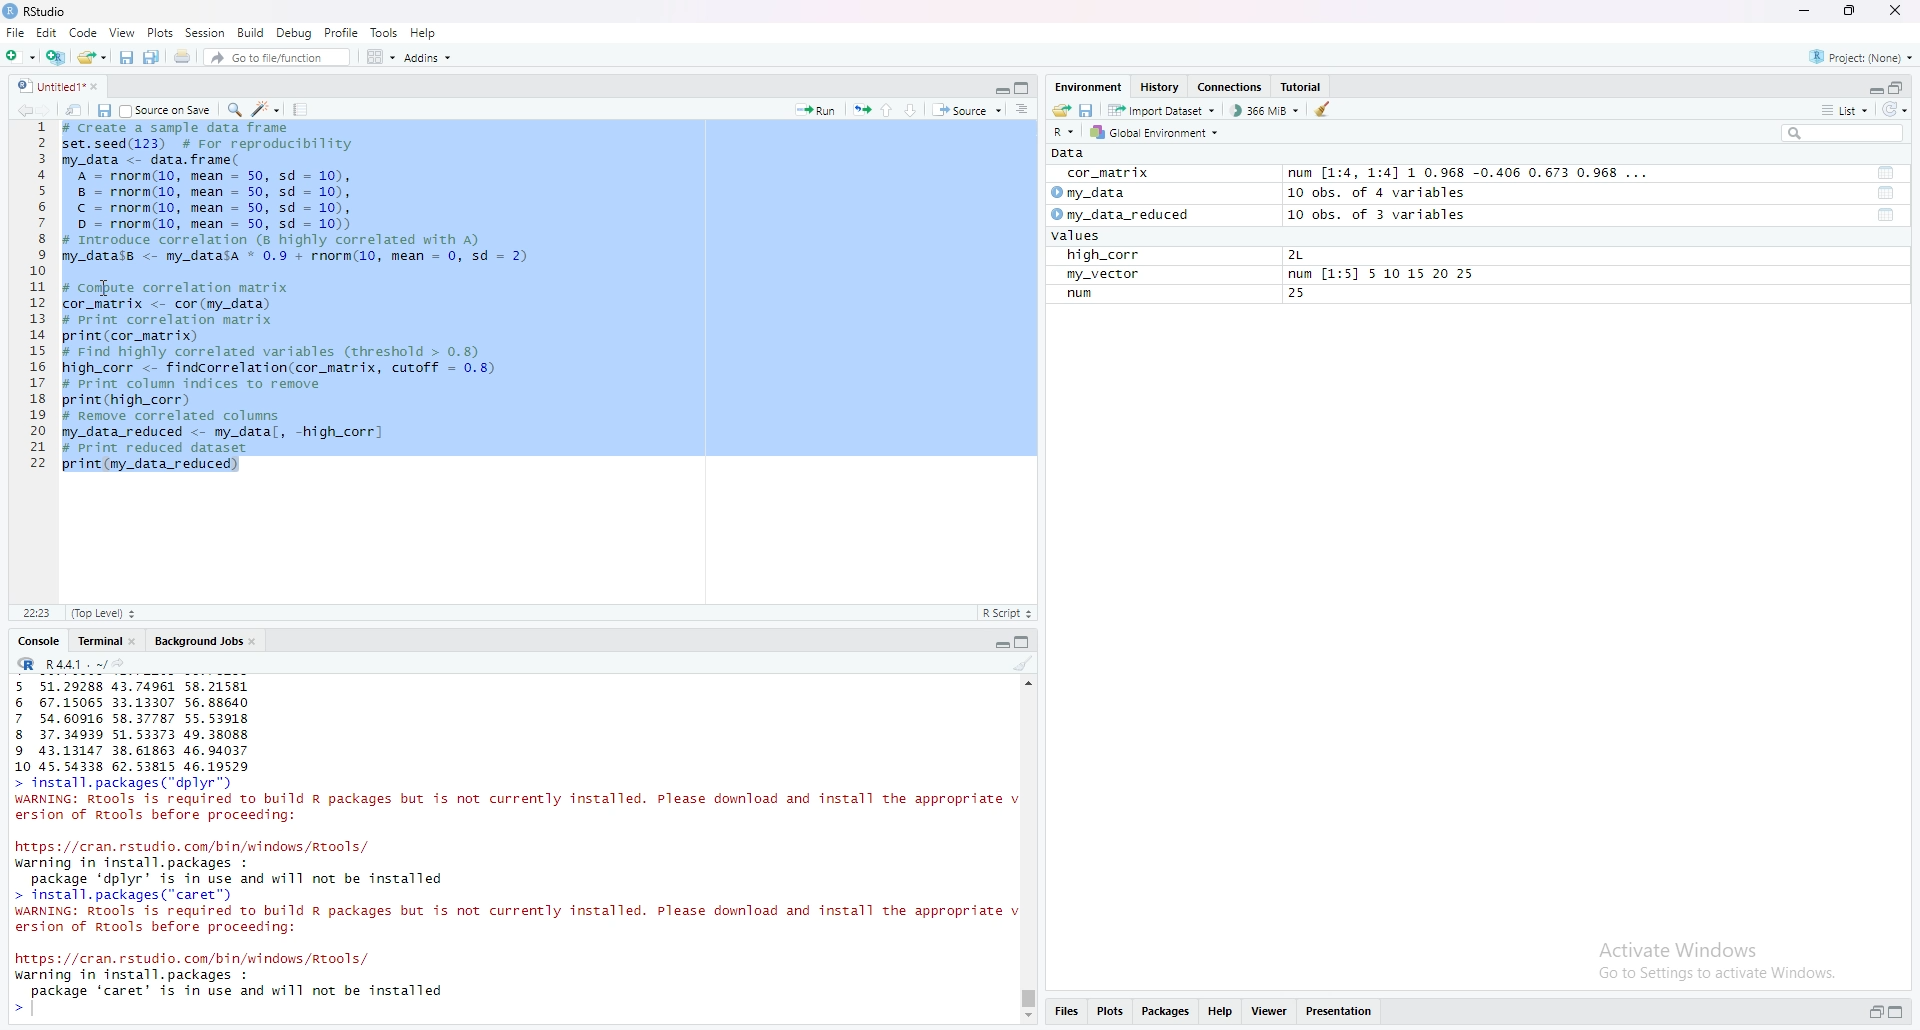  What do you see at coordinates (1874, 1012) in the screenshot?
I see `open in separate window` at bounding box center [1874, 1012].